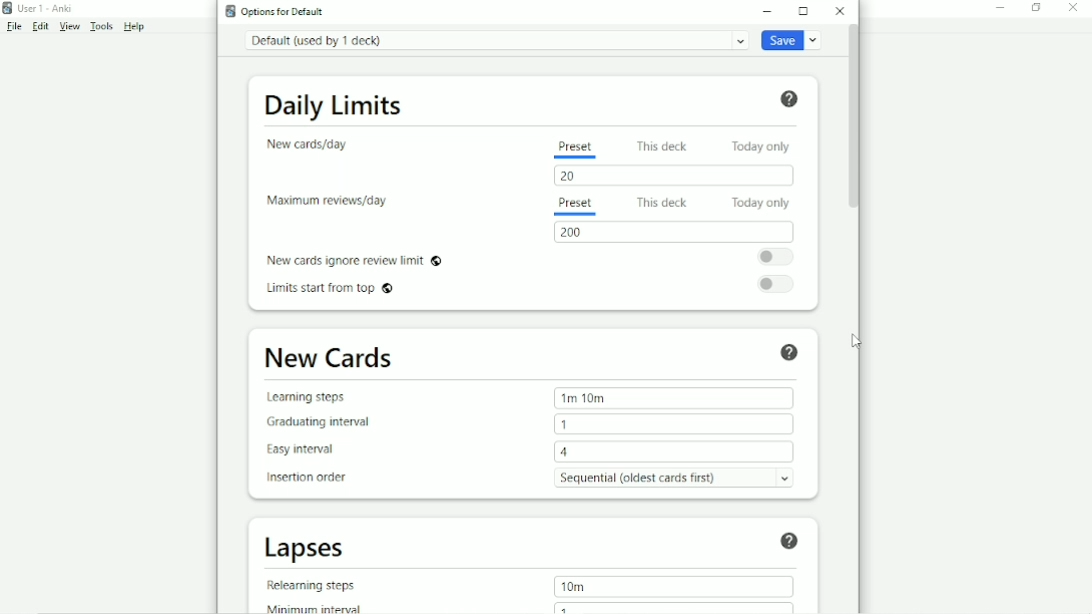 The width and height of the screenshot is (1092, 614). What do you see at coordinates (777, 285) in the screenshot?
I see `Toggle on/off` at bounding box center [777, 285].